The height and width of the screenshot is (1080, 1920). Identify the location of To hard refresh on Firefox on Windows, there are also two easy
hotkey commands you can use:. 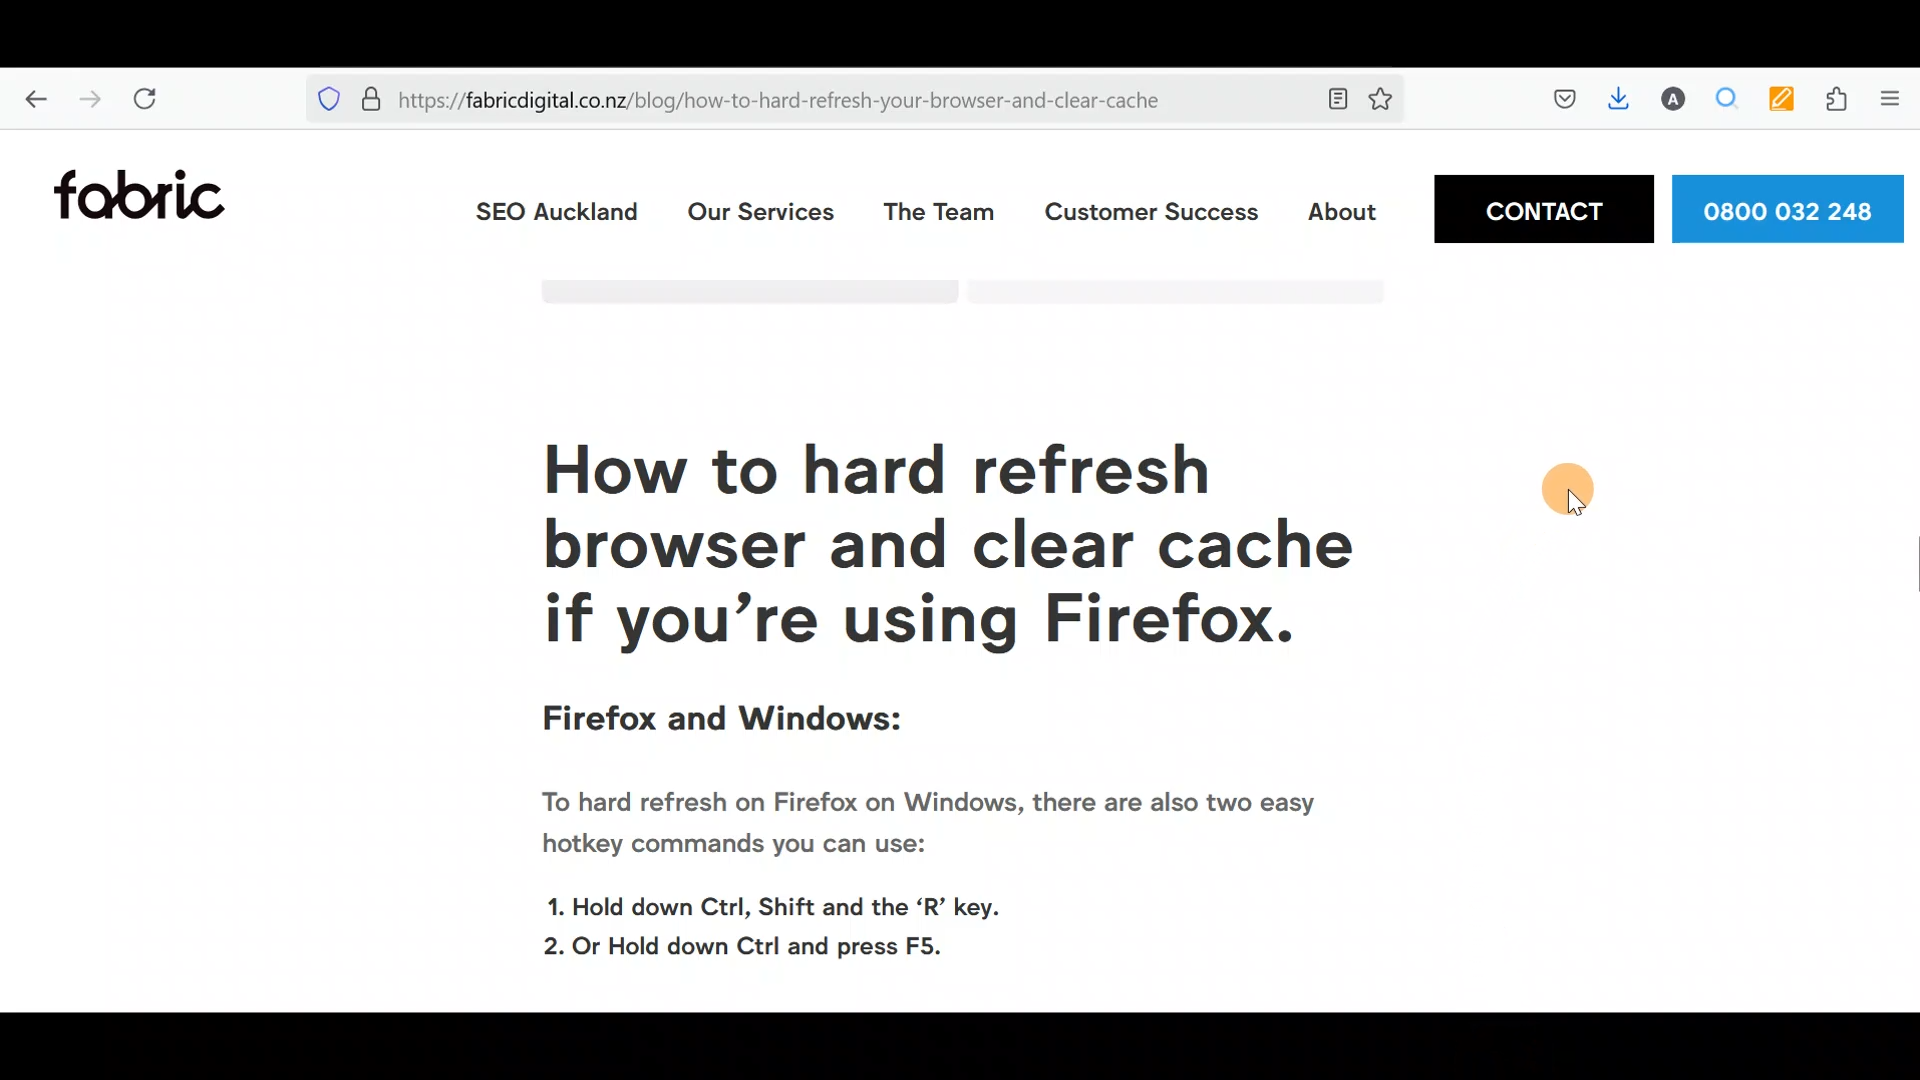
(924, 828).